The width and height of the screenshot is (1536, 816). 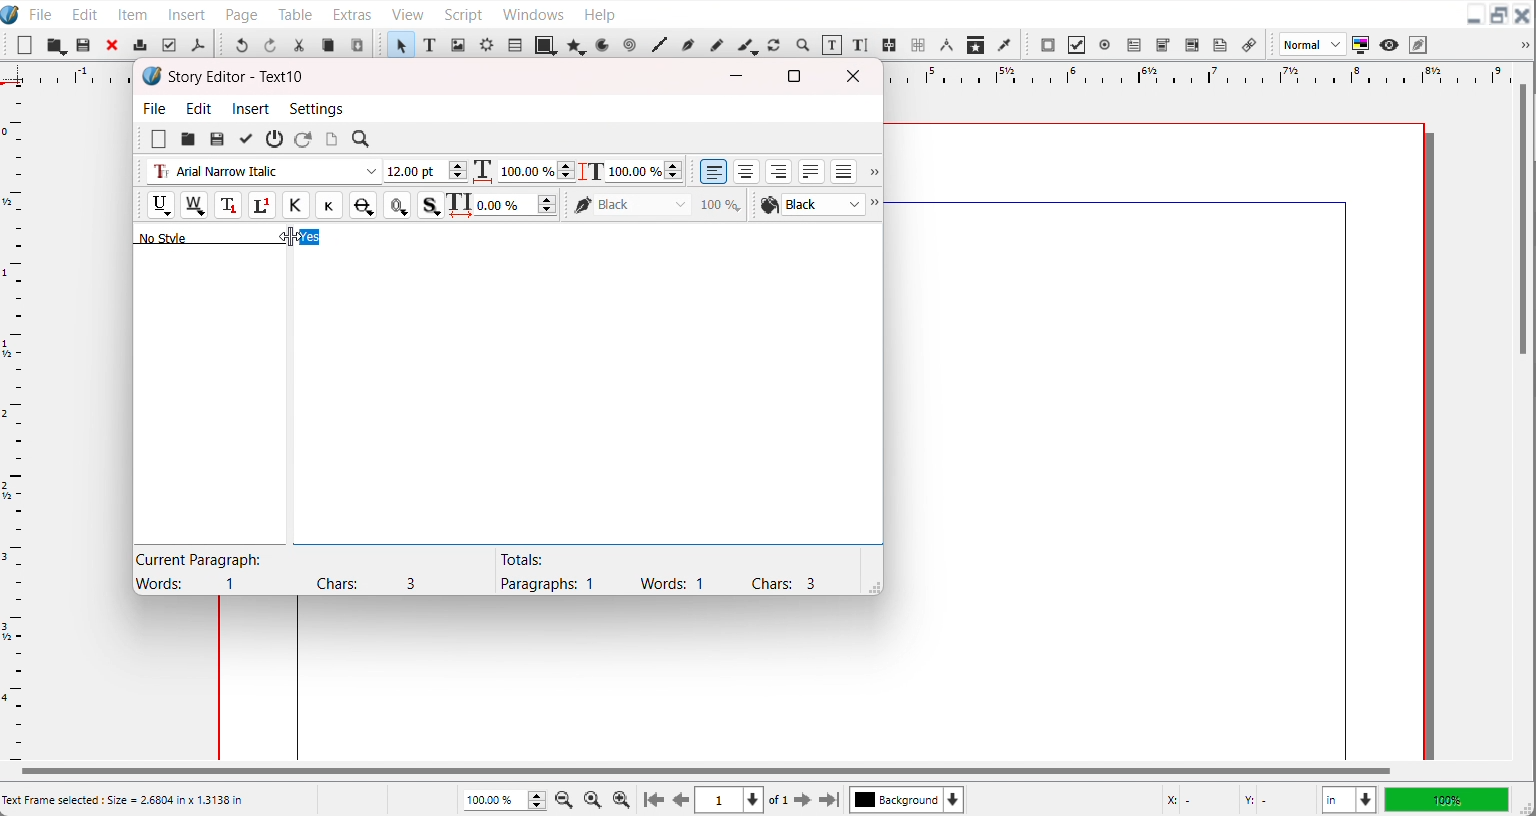 I want to click on Extras, so click(x=352, y=12).